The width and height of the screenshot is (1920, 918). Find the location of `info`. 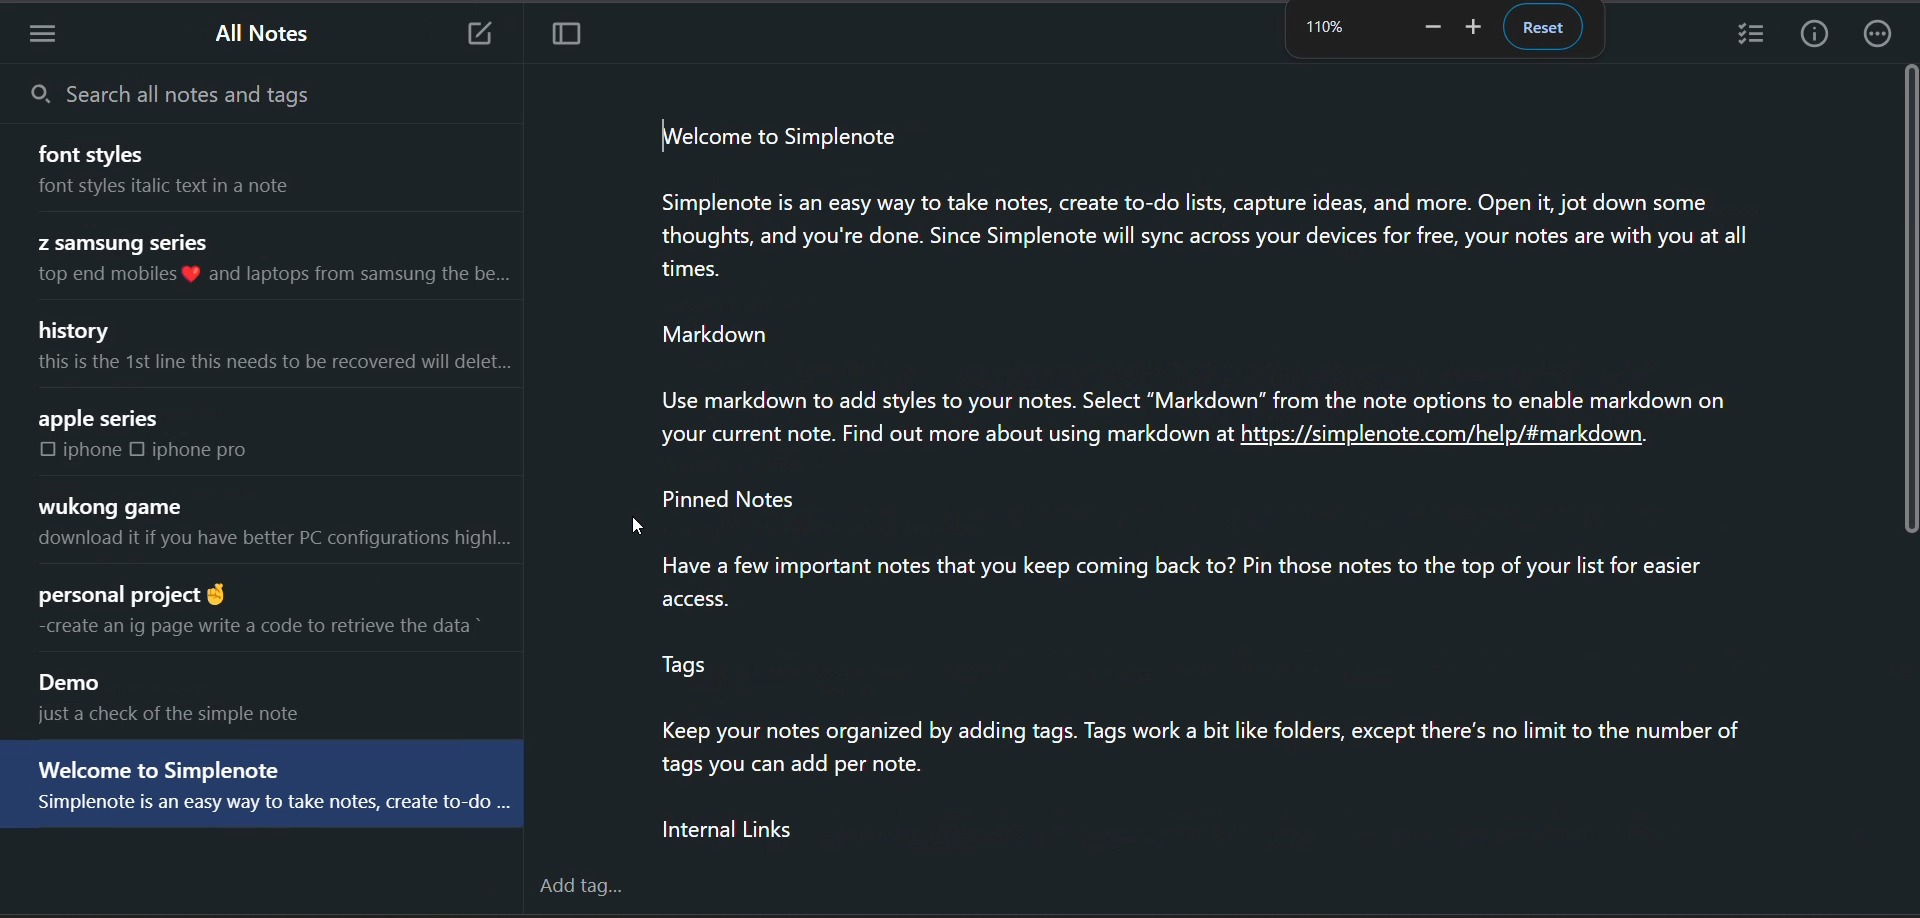

info is located at coordinates (1819, 36).